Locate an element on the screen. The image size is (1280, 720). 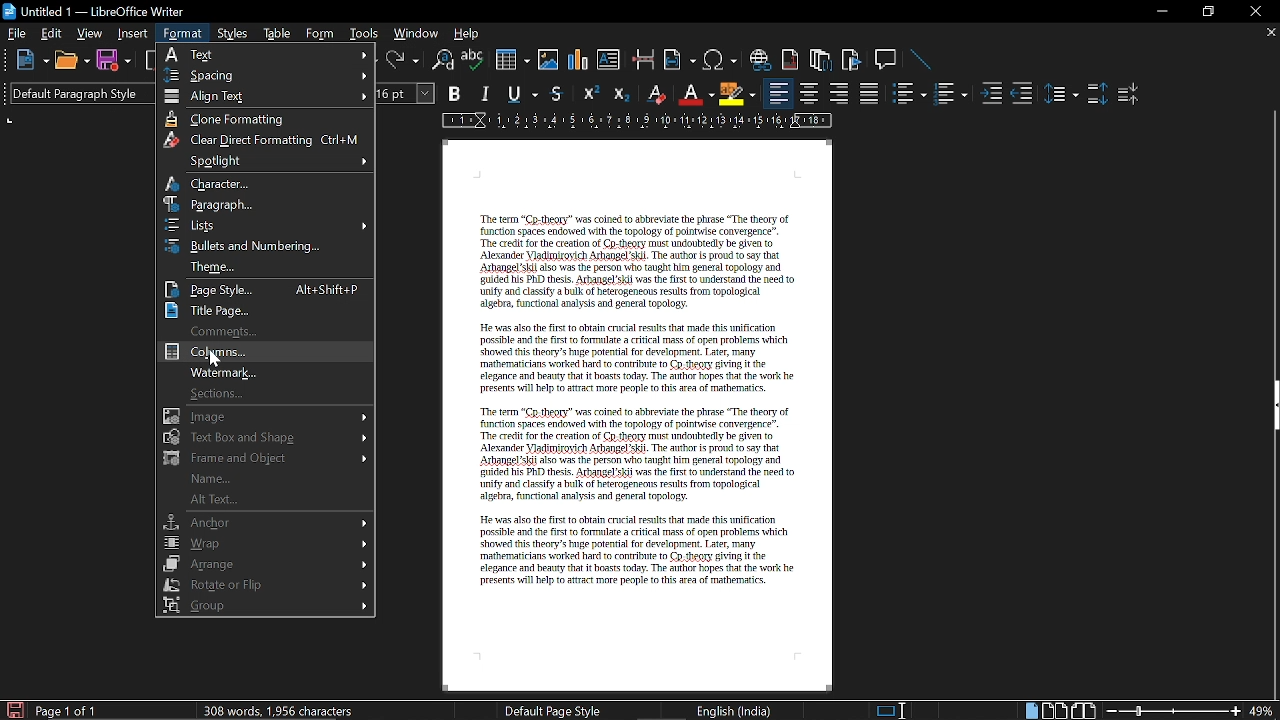
Toggle ordered list is located at coordinates (951, 93).